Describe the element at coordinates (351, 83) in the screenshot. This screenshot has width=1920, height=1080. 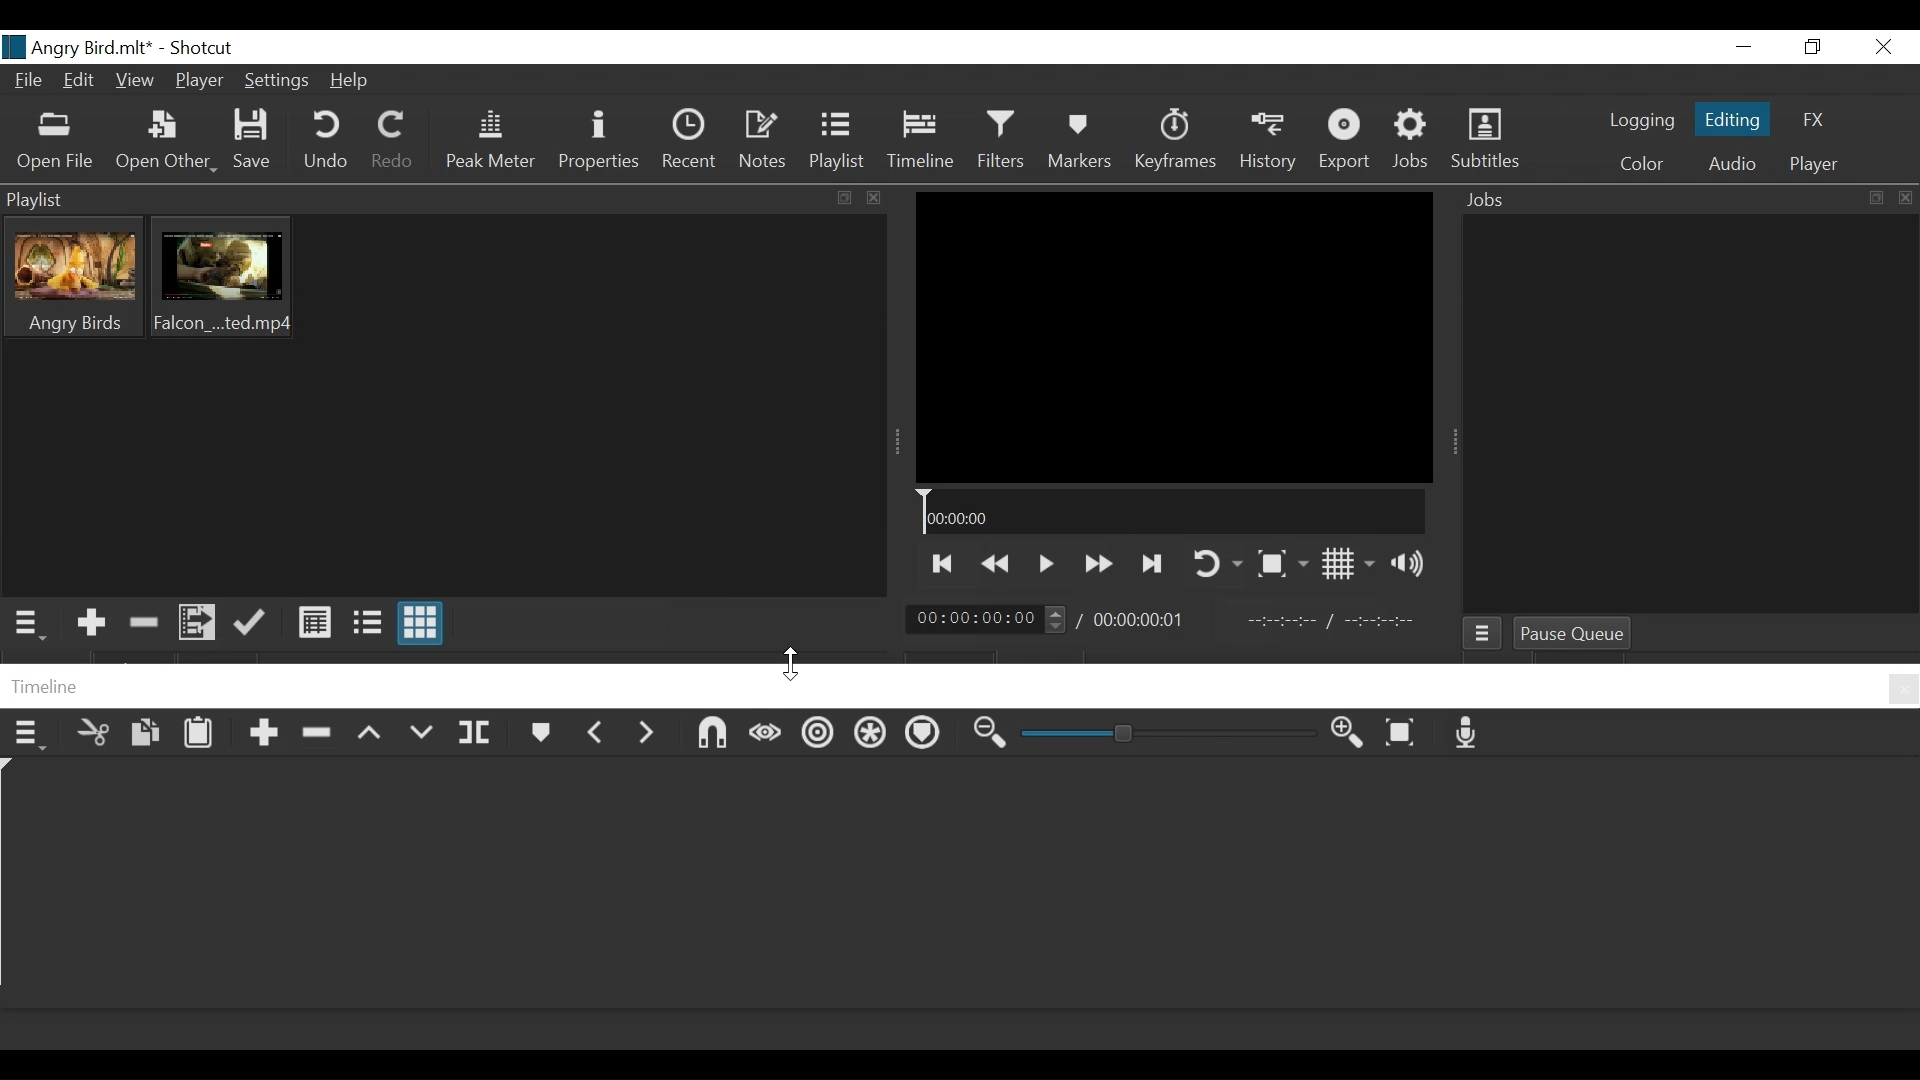
I see `Help` at that location.